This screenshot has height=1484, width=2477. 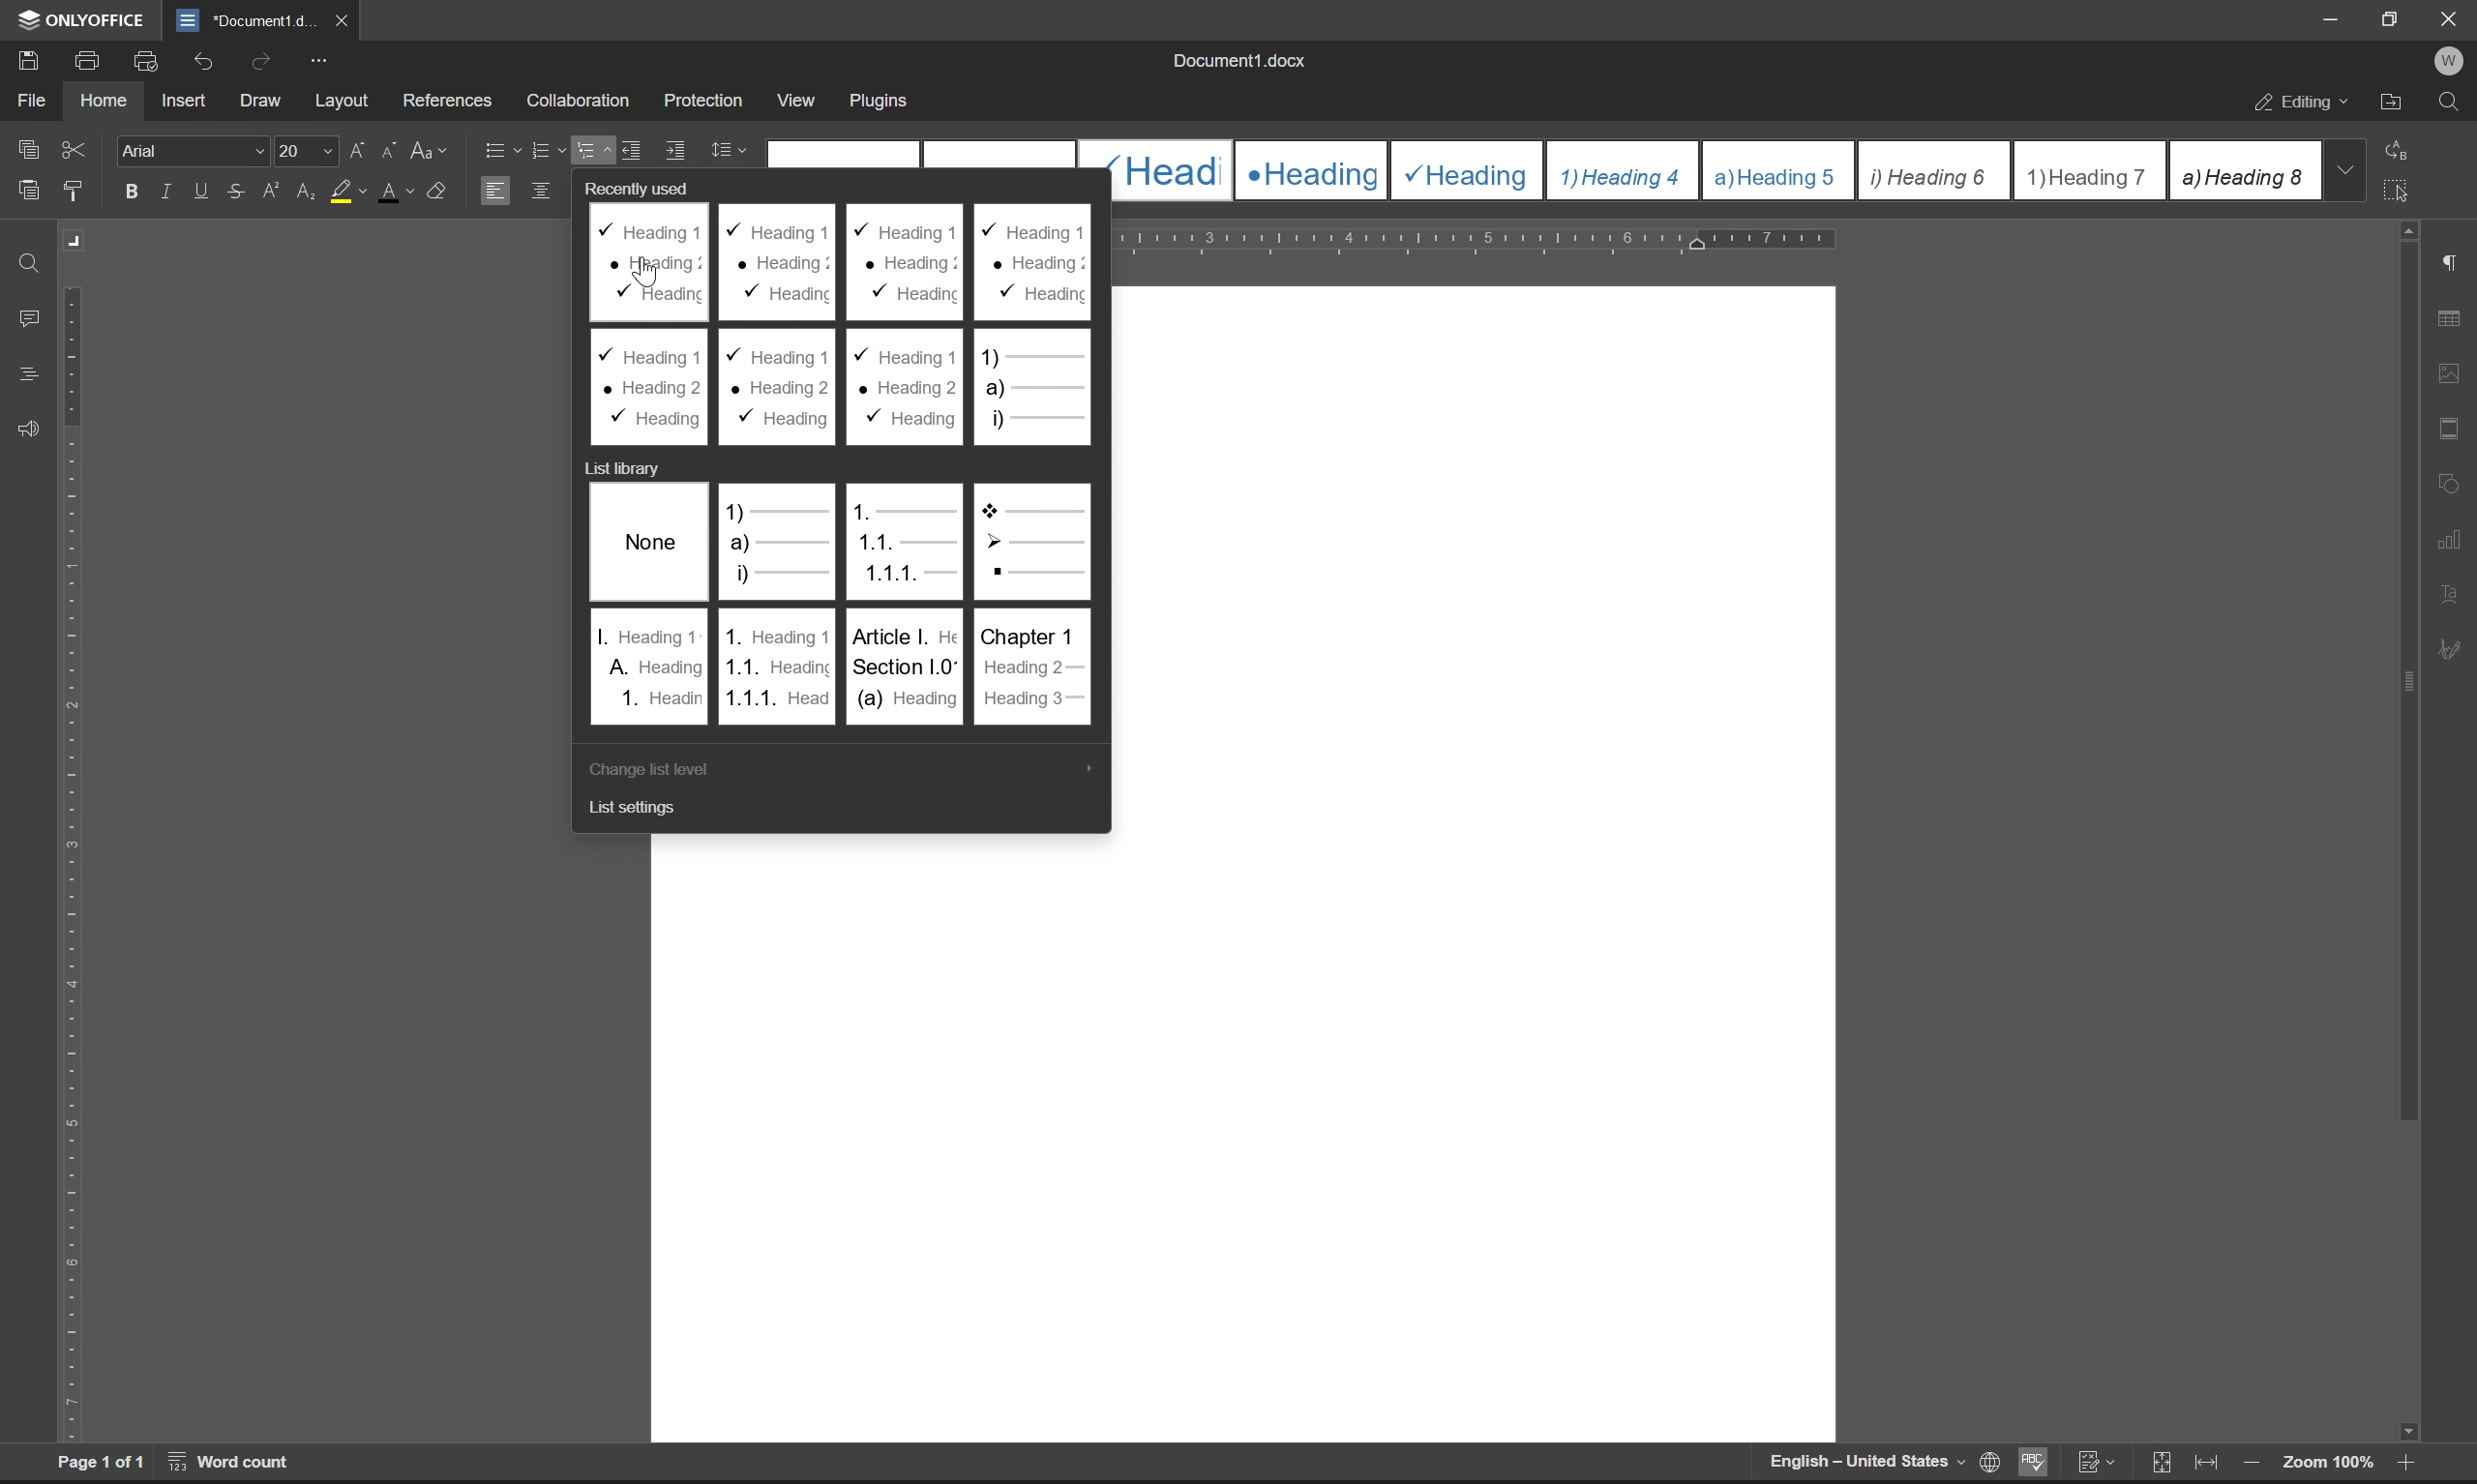 I want to click on track changes, so click(x=2095, y=1462).